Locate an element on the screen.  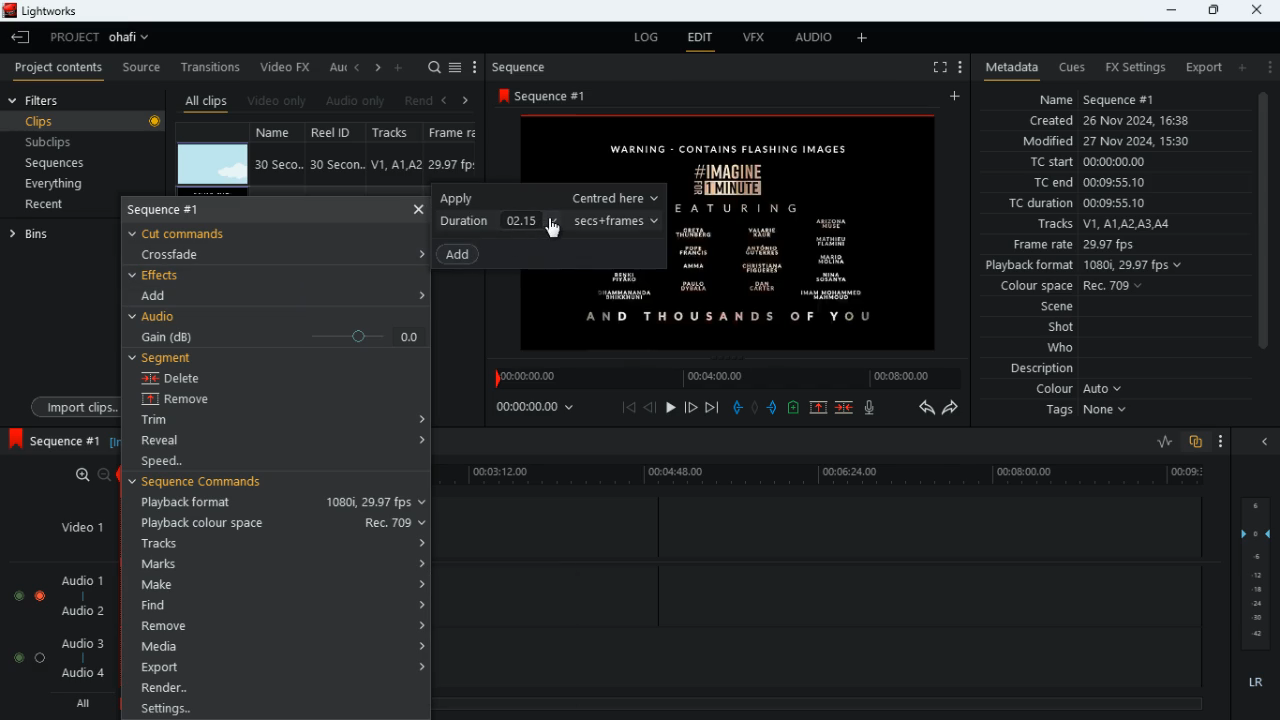
name is located at coordinates (280, 131).